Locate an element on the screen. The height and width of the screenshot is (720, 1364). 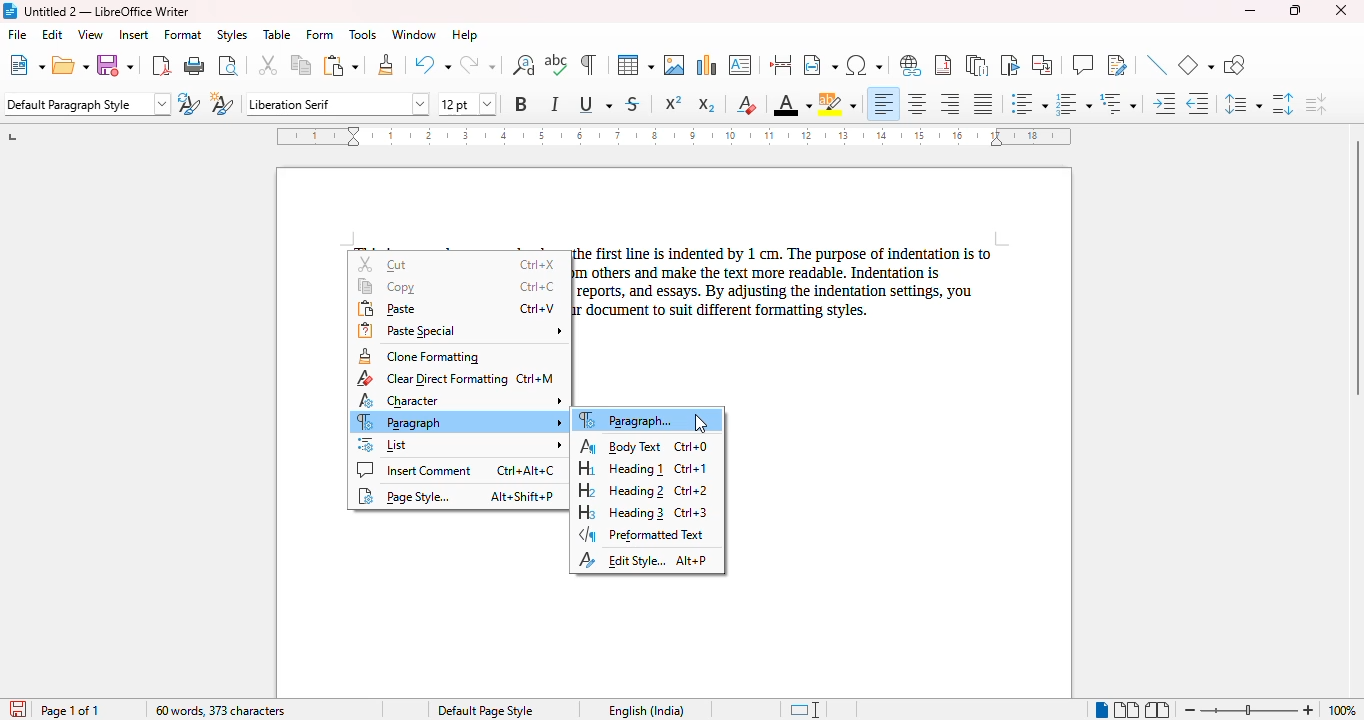
font color is located at coordinates (792, 104).